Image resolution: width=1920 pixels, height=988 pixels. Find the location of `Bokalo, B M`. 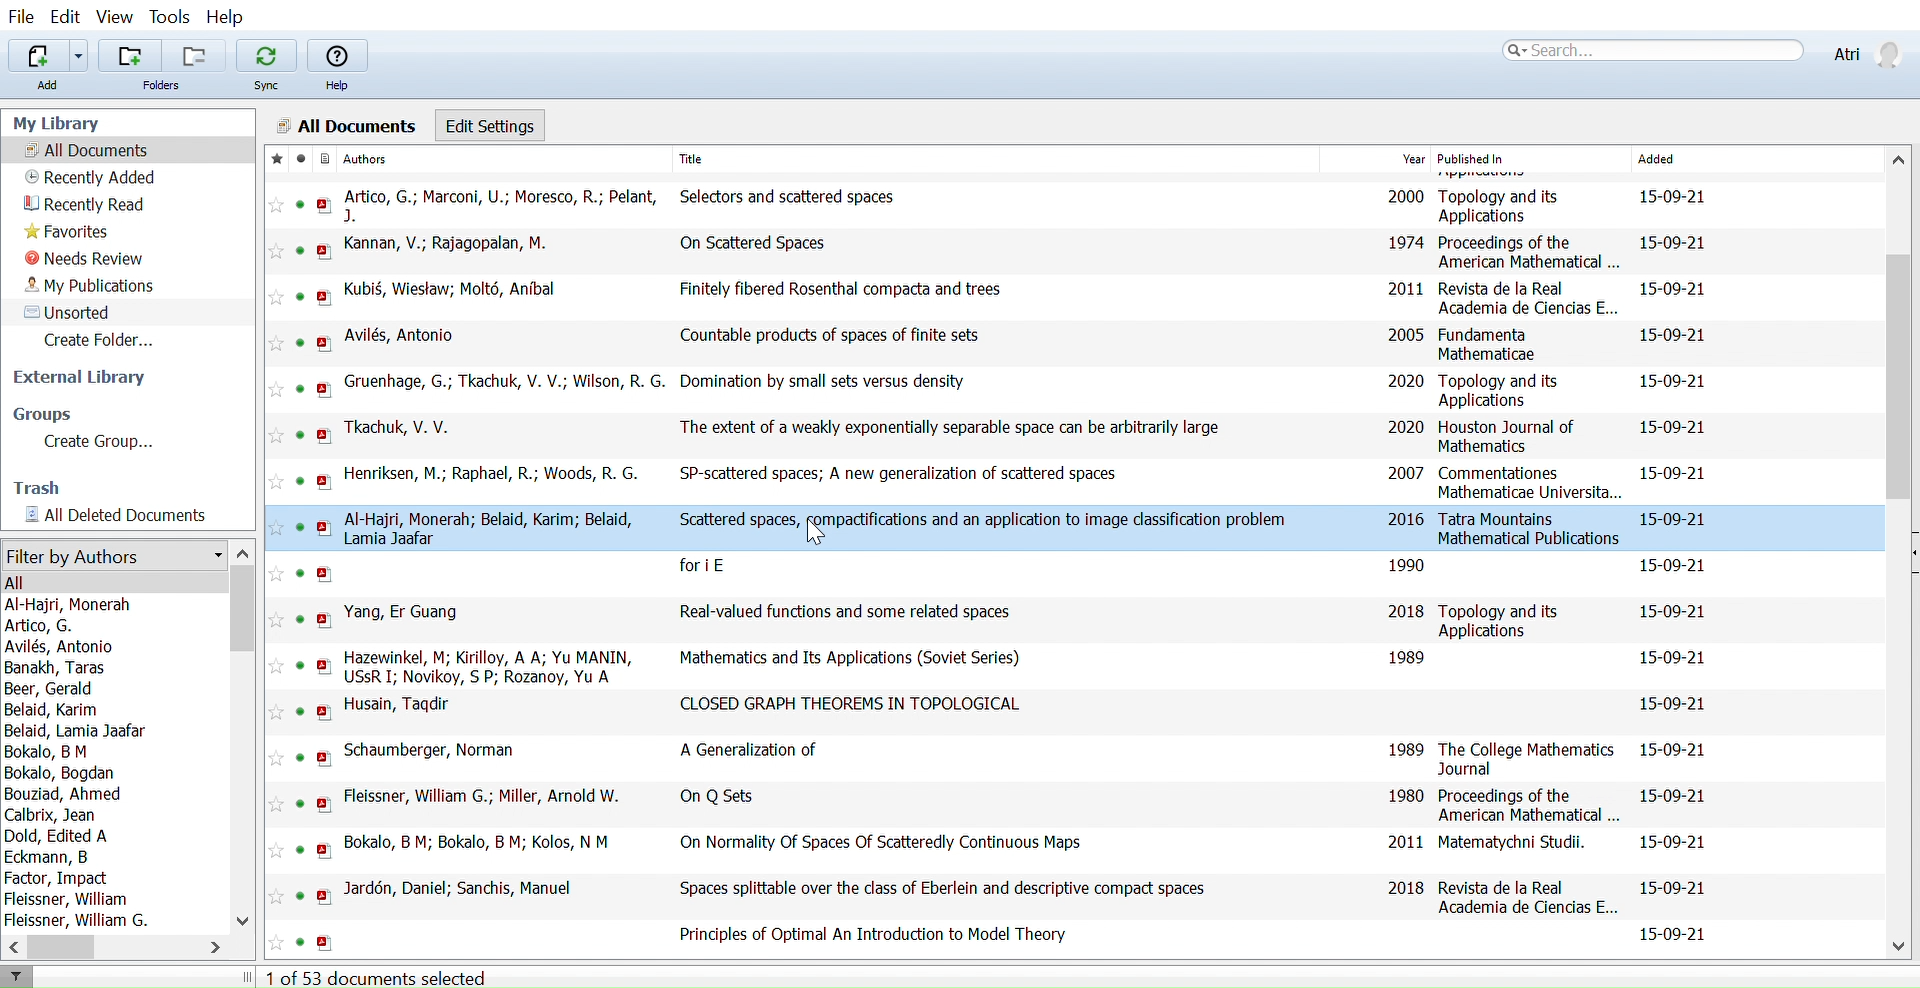

Bokalo, B M is located at coordinates (44, 751).